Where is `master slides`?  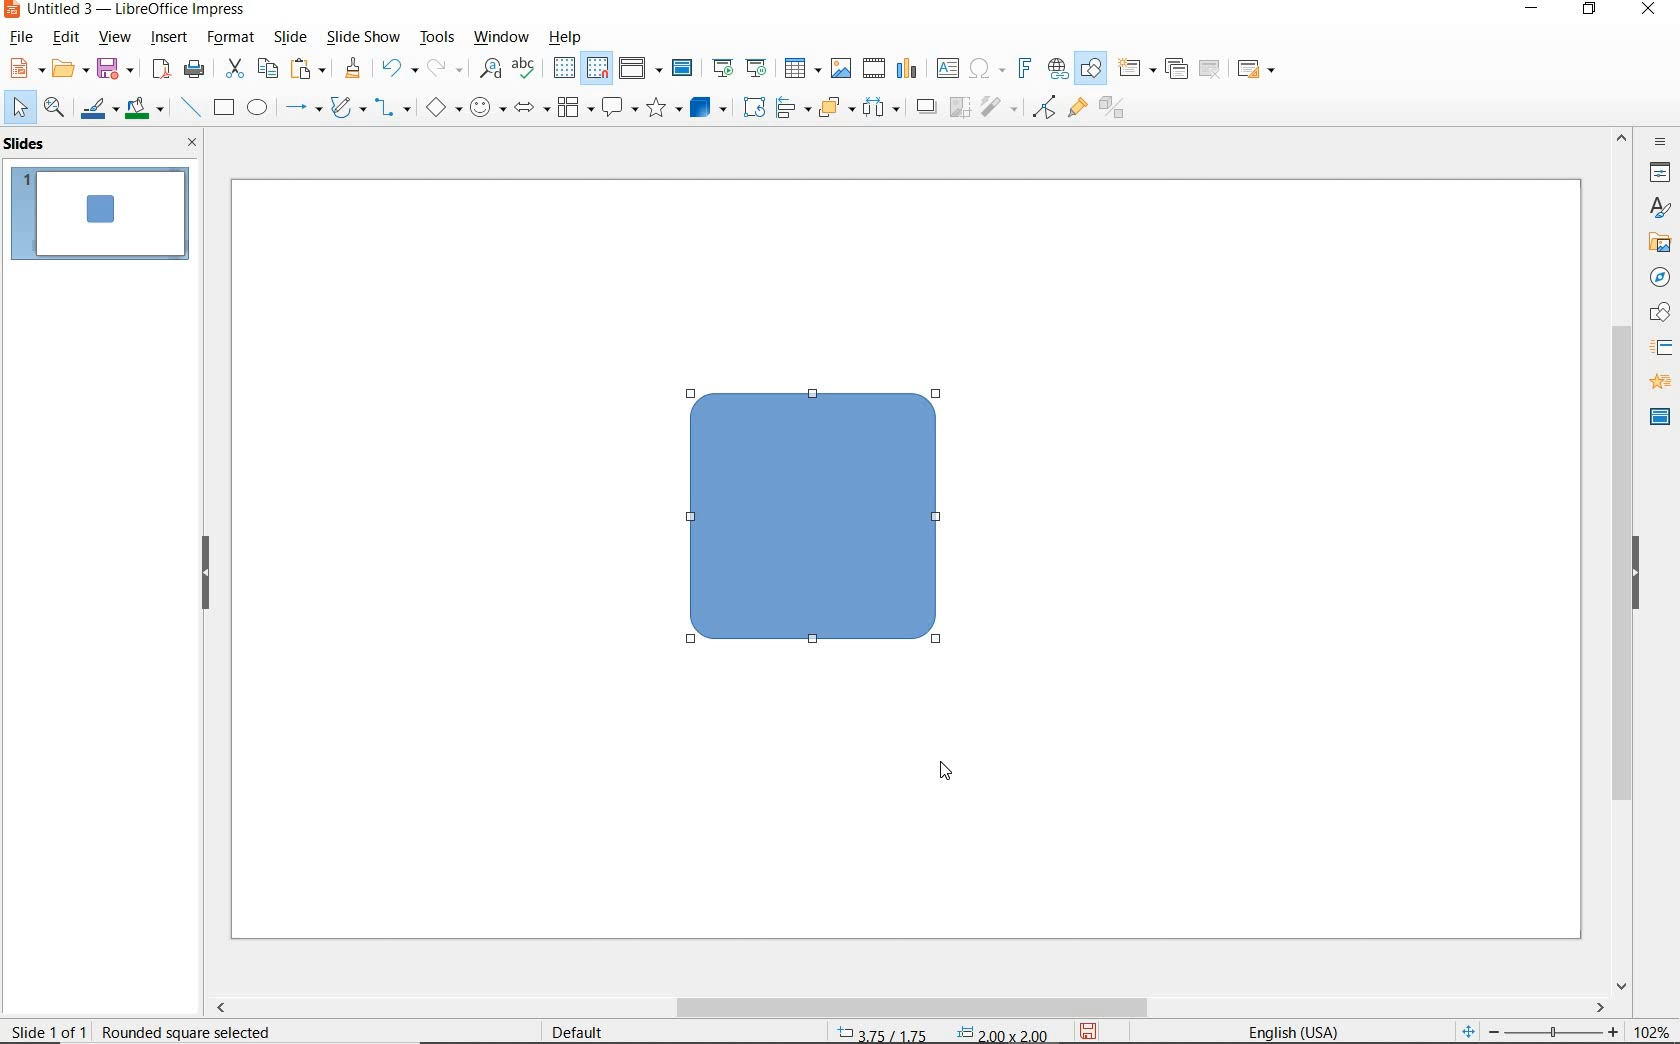 master slides is located at coordinates (1654, 418).